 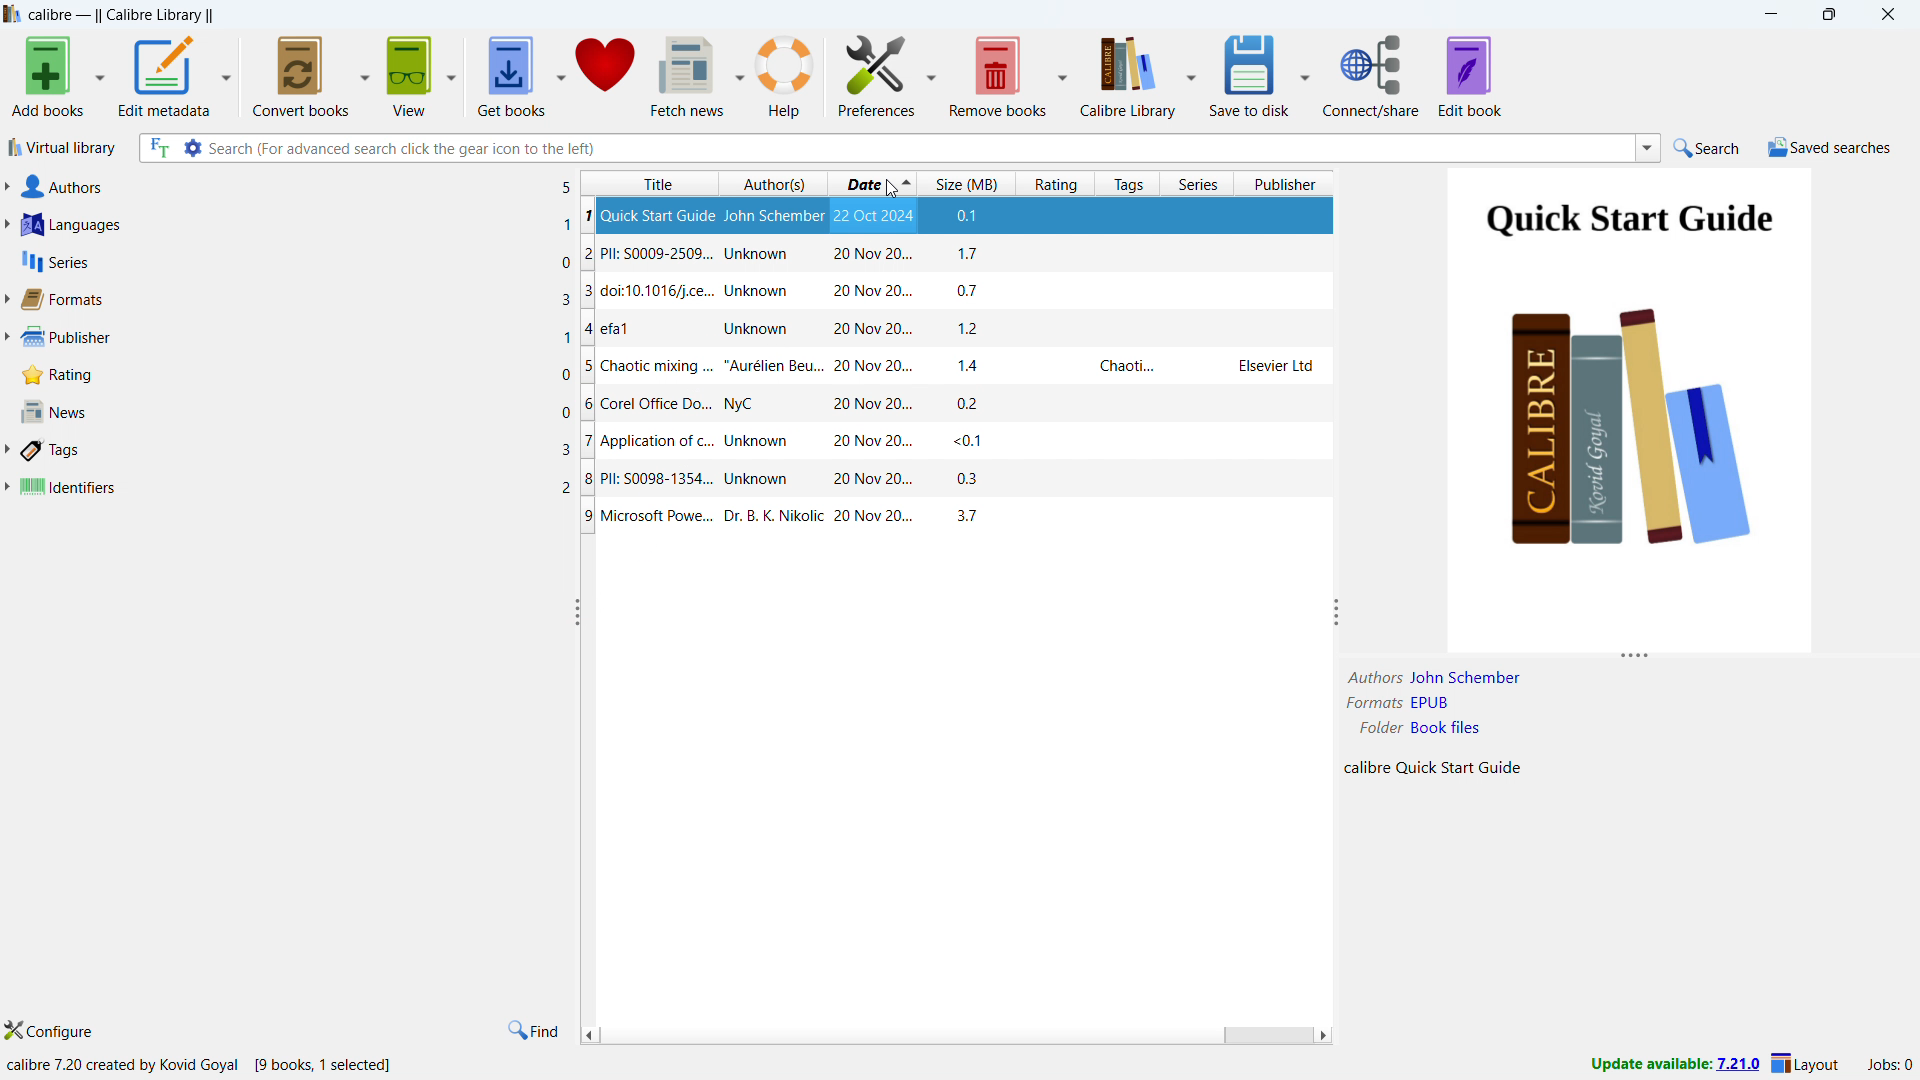 I want to click on Book mage, so click(x=1628, y=409).